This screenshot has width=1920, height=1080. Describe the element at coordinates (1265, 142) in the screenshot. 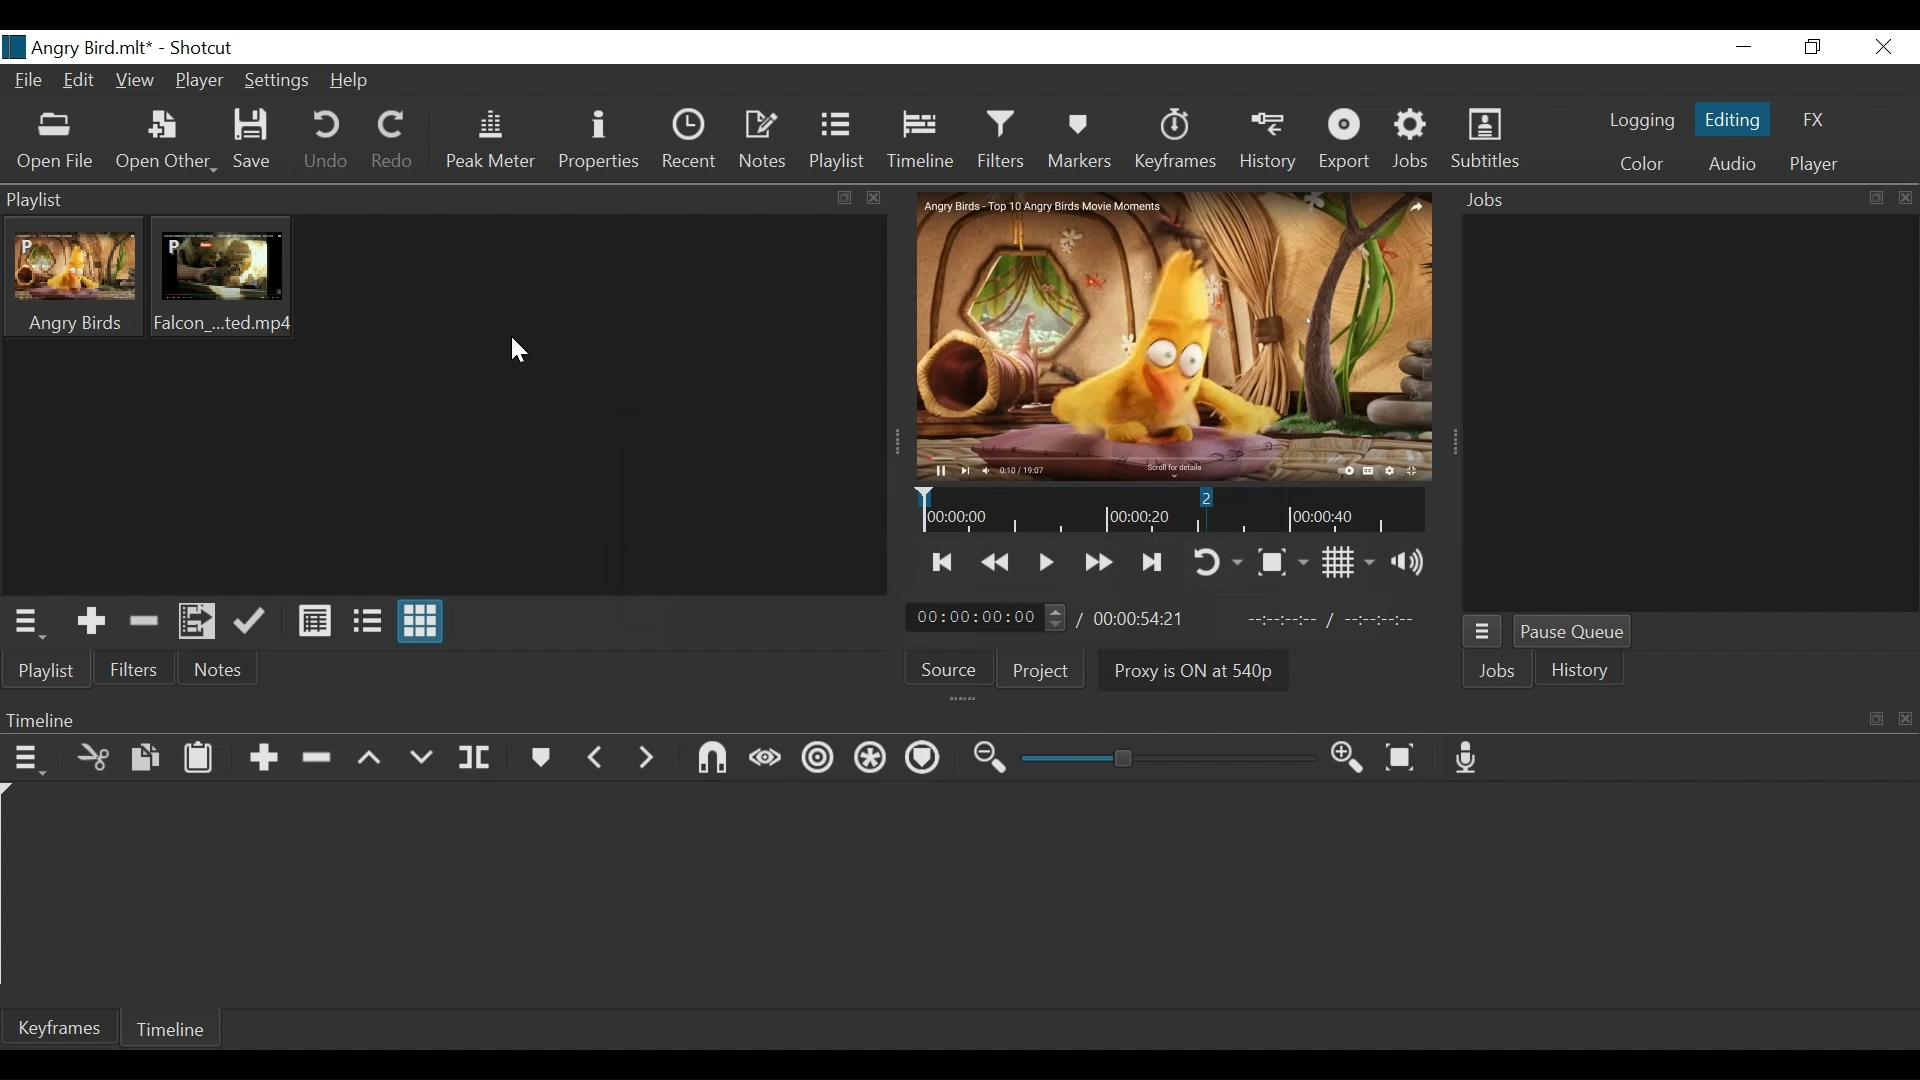

I see `History` at that location.